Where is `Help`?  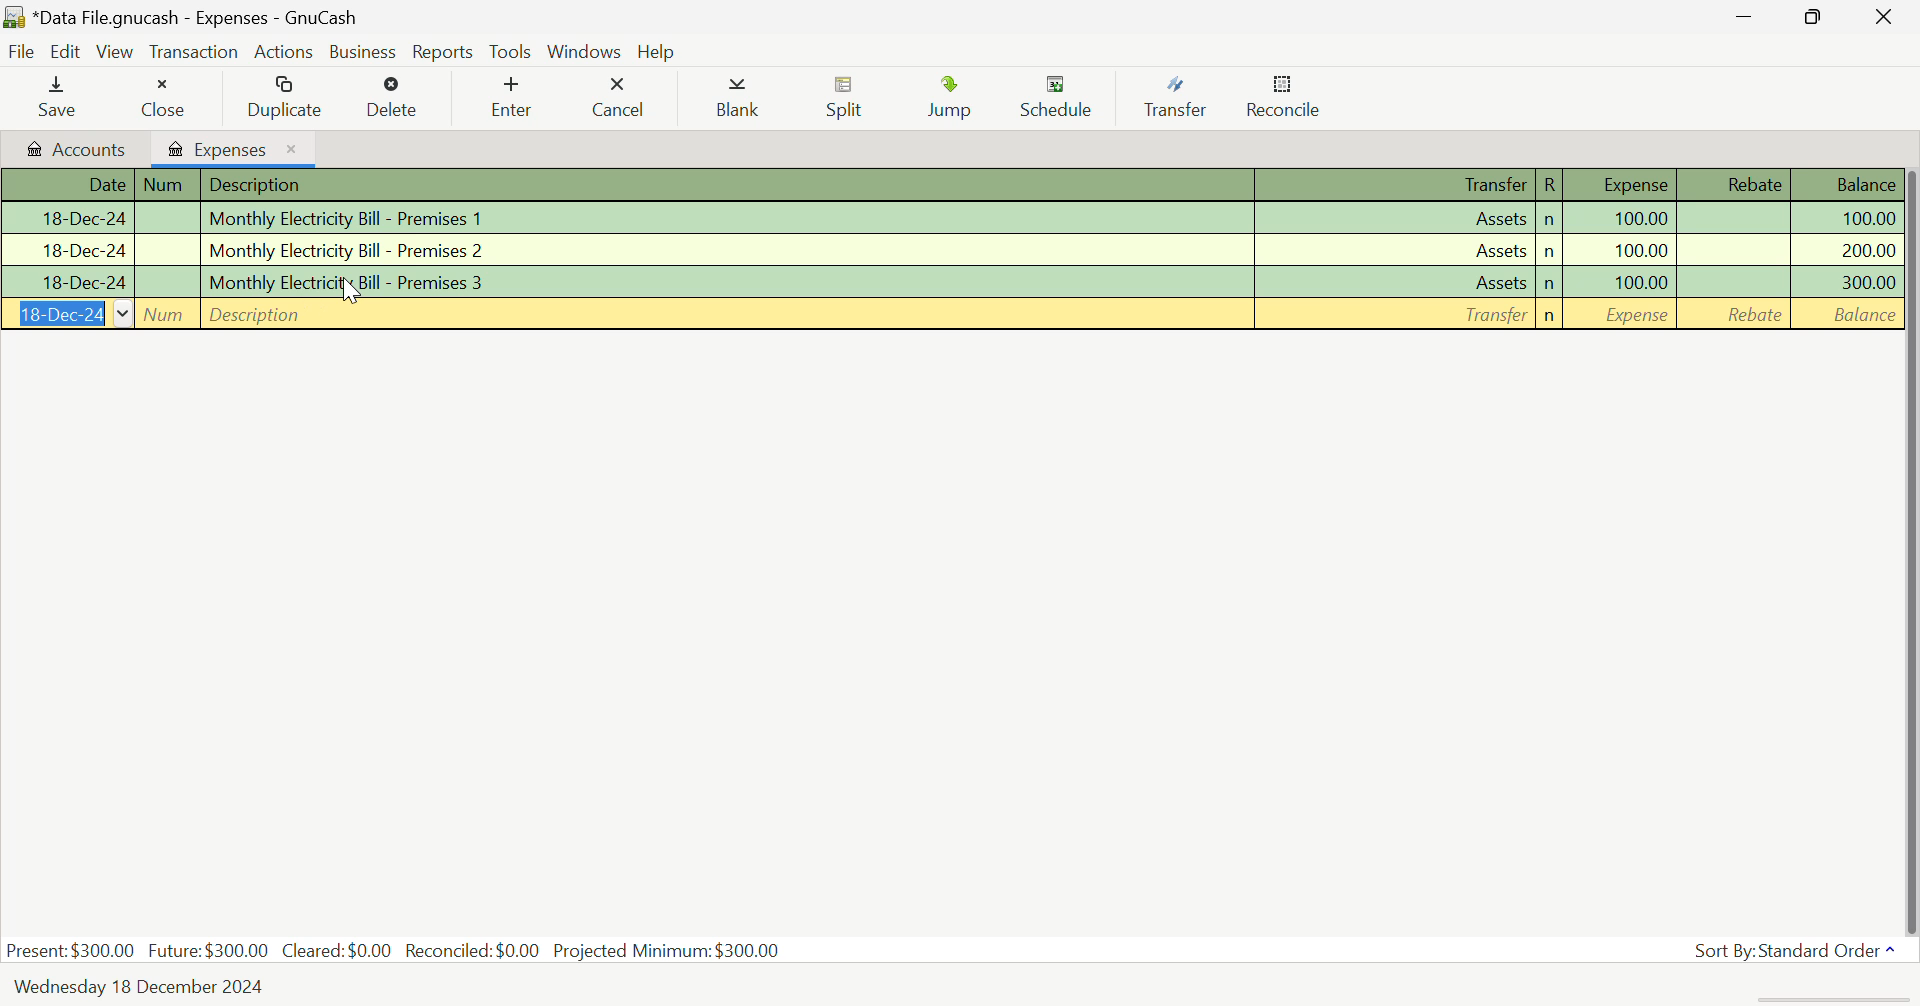 Help is located at coordinates (659, 51).